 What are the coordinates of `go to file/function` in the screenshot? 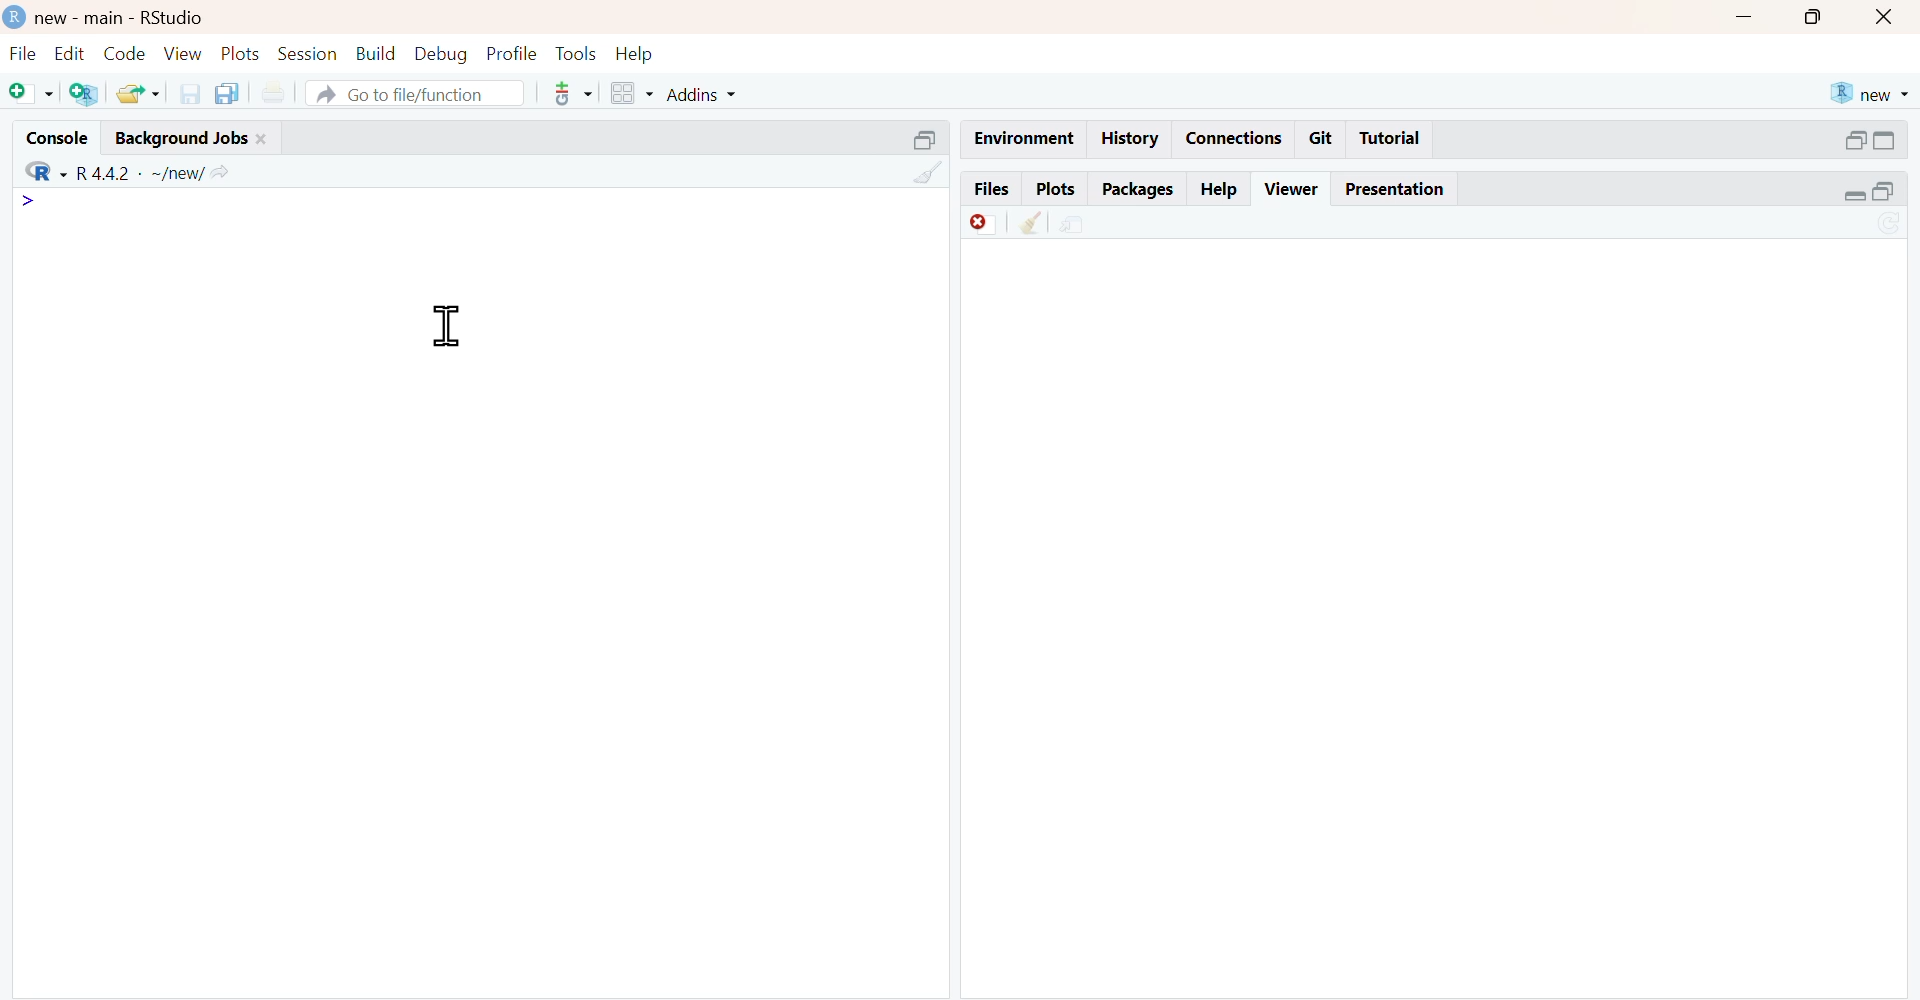 It's located at (416, 92).